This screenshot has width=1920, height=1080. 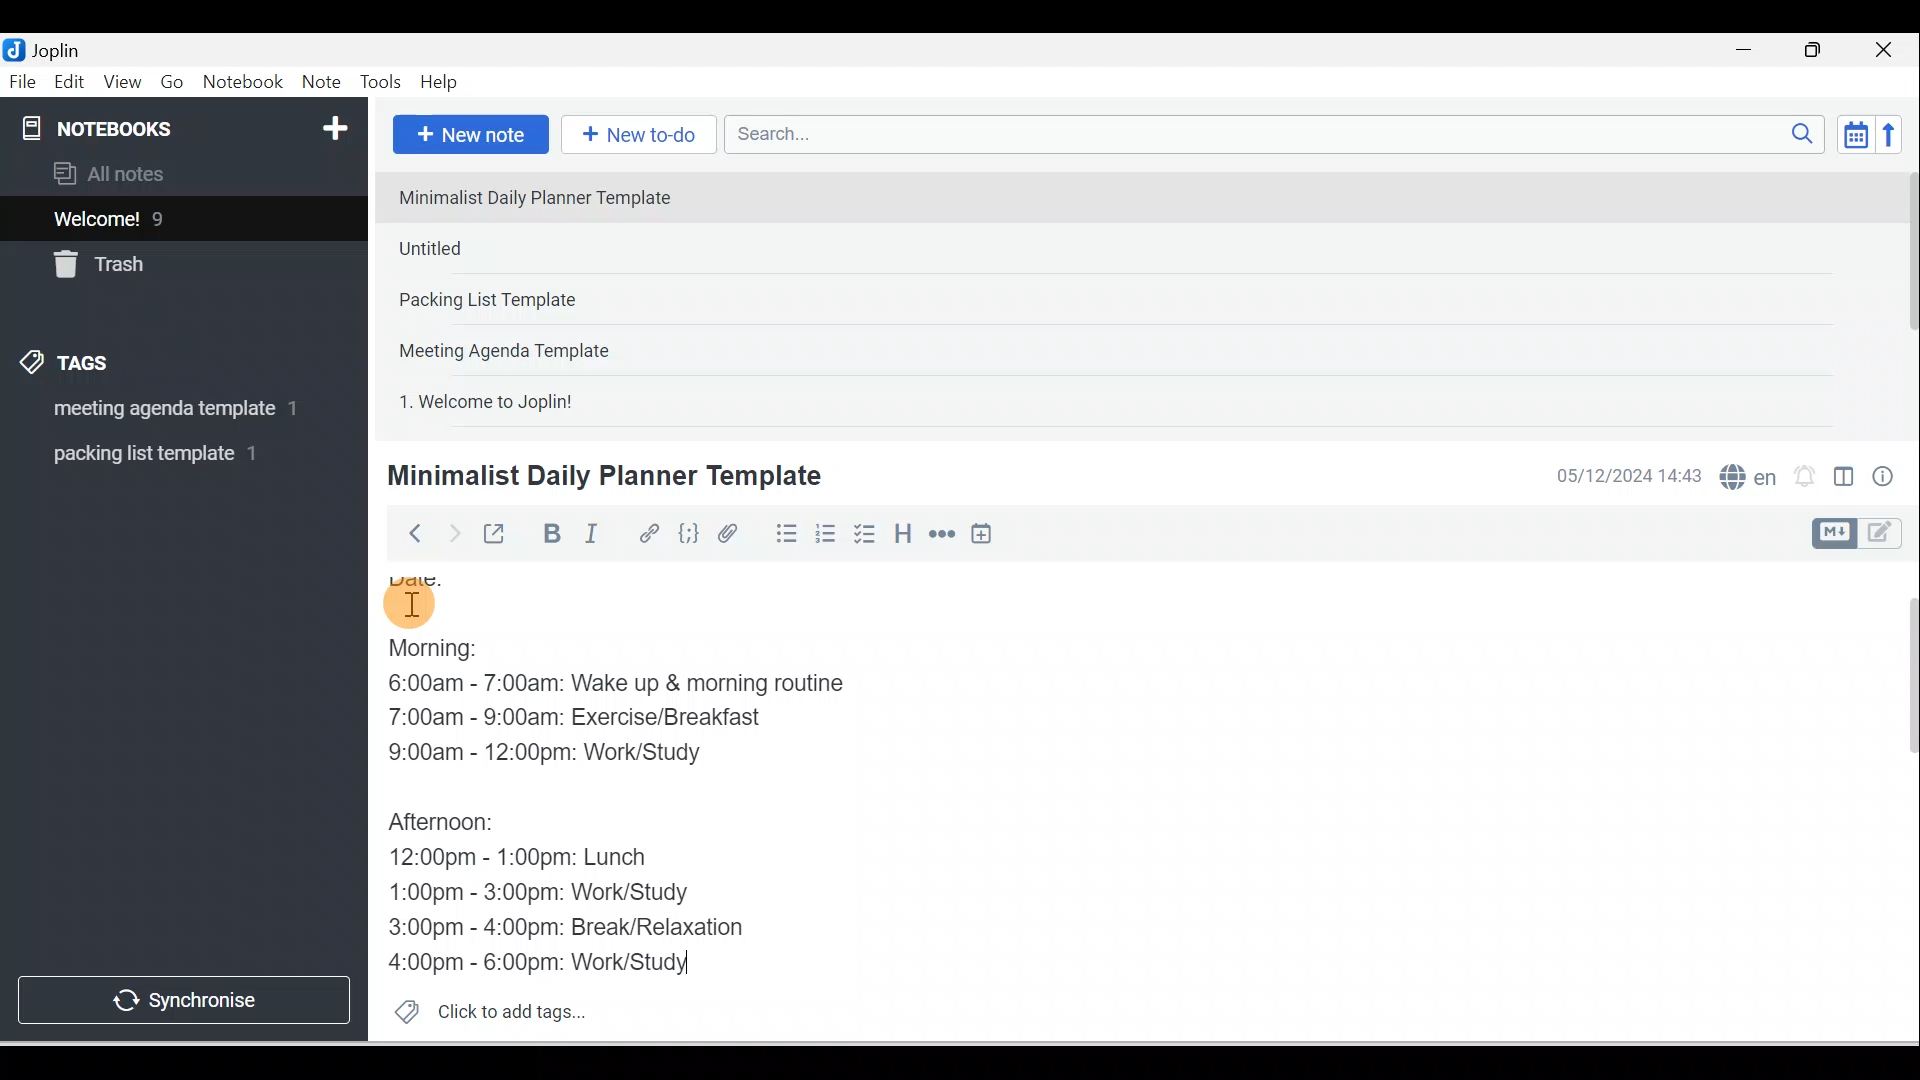 What do you see at coordinates (1625, 476) in the screenshot?
I see `Date & time` at bounding box center [1625, 476].